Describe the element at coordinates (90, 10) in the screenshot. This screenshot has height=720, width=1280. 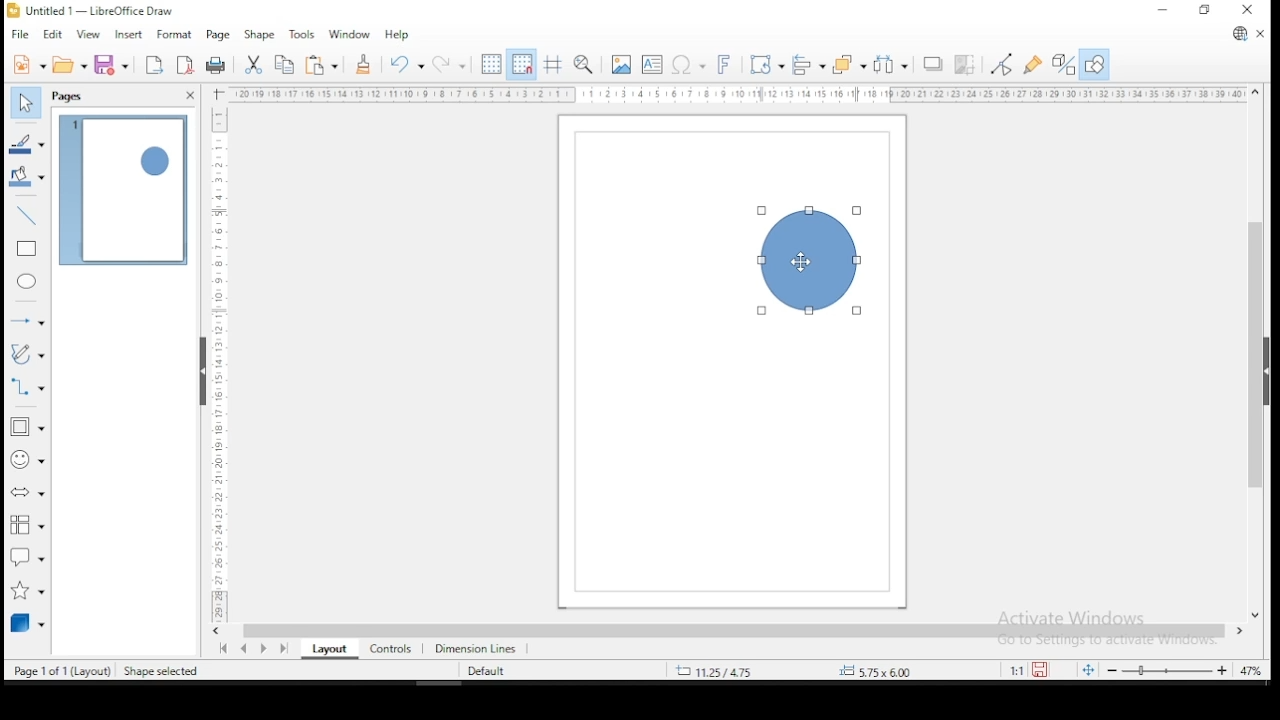
I see `untitled 1 - LibreOffice Draw` at that location.